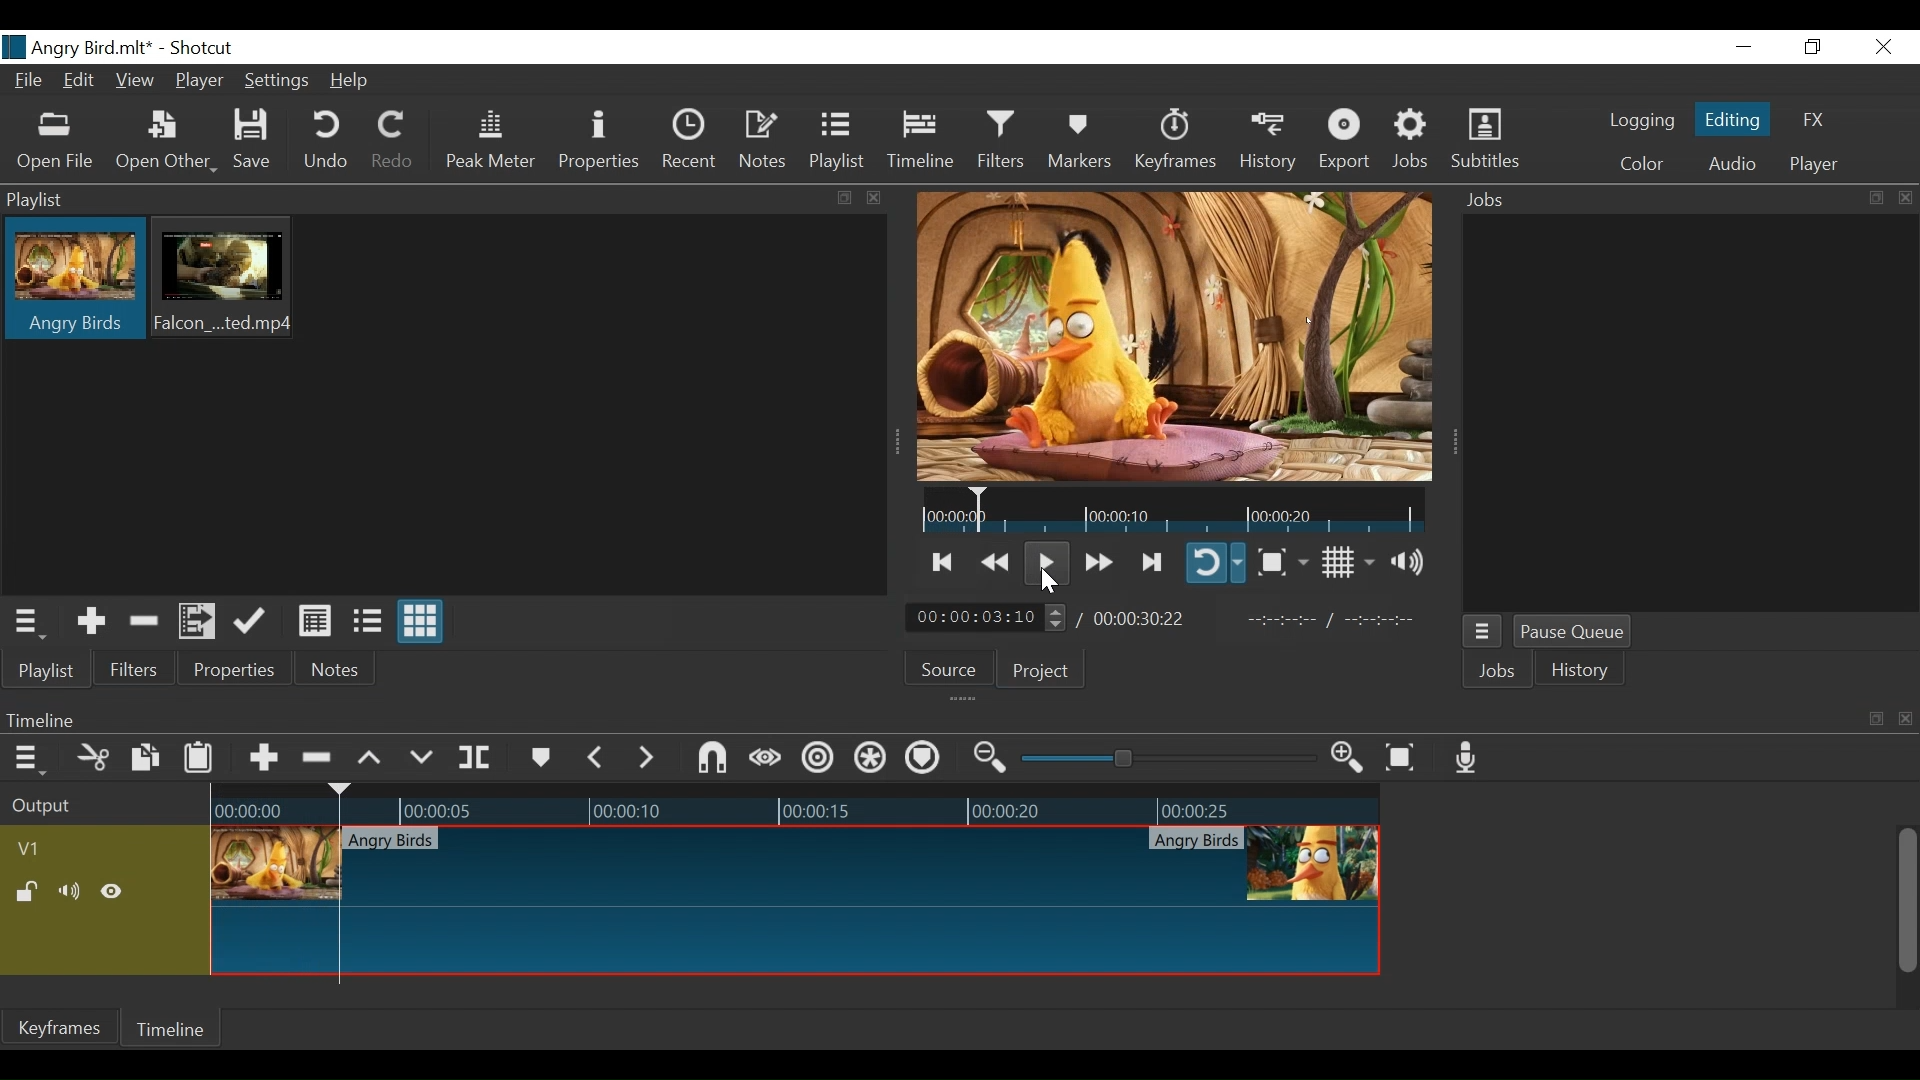 Image resolution: width=1920 pixels, height=1080 pixels. Describe the element at coordinates (88, 621) in the screenshot. I see `Add the Source to the playlist` at that location.